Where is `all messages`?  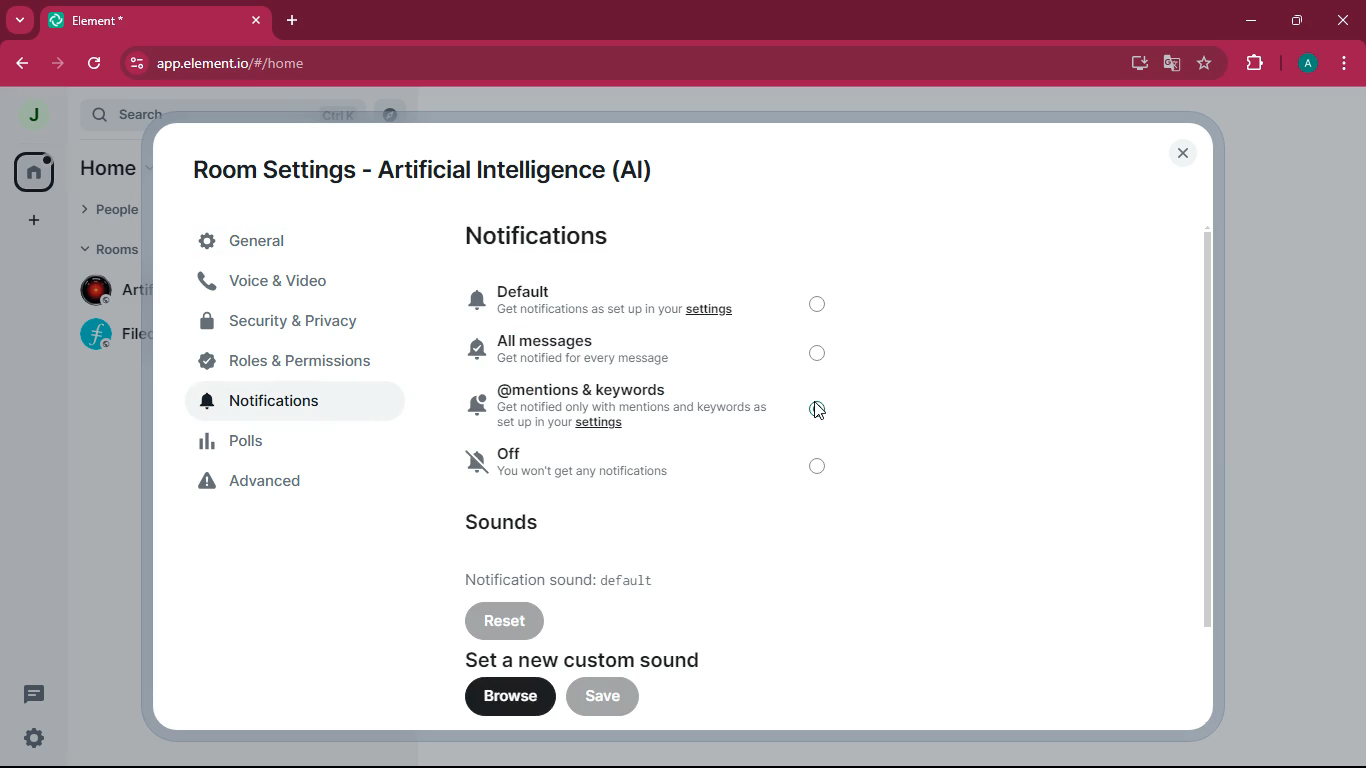 all messages is located at coordinates (610, 349).